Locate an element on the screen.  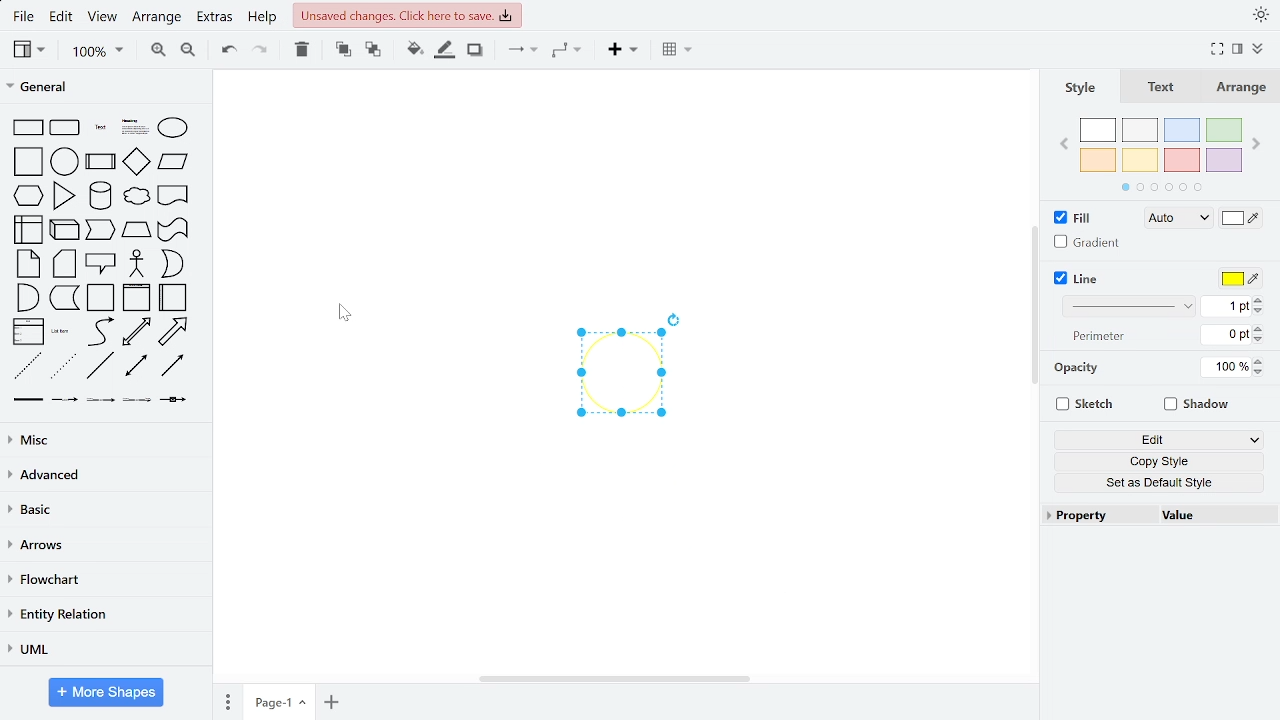
collapse is located at coordinates (1257, 50).